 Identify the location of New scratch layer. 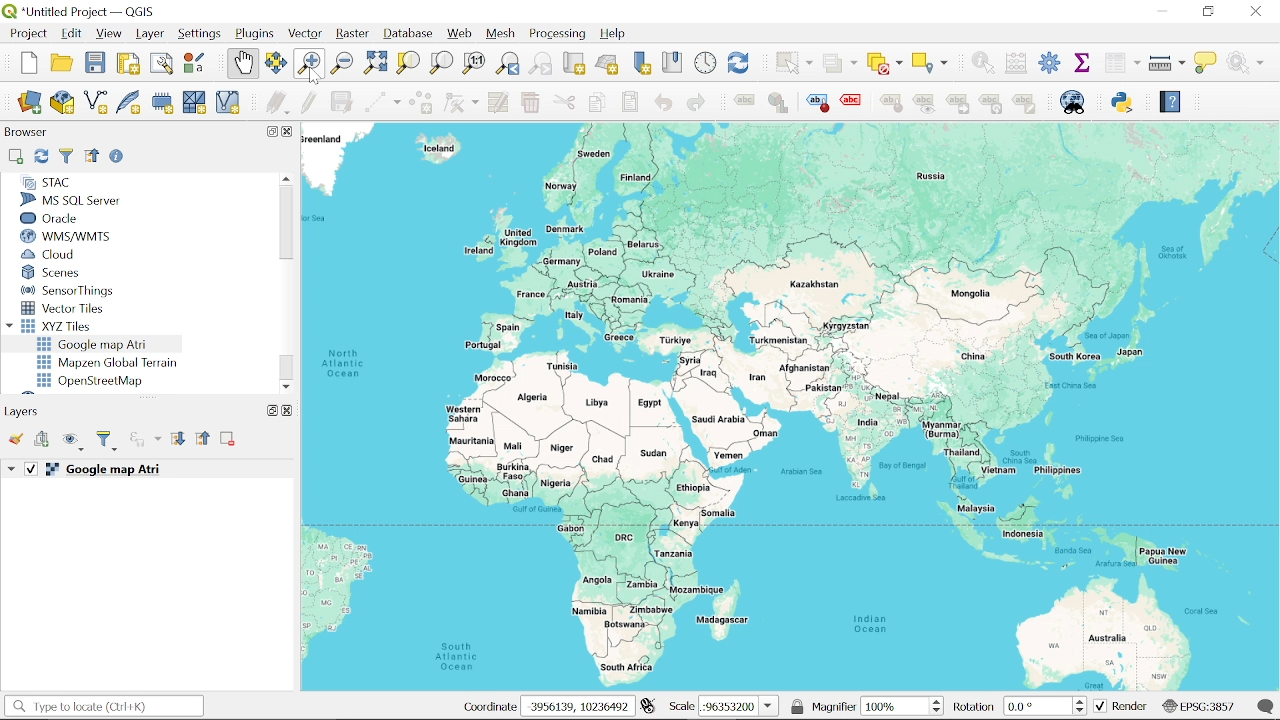
(194, 104).